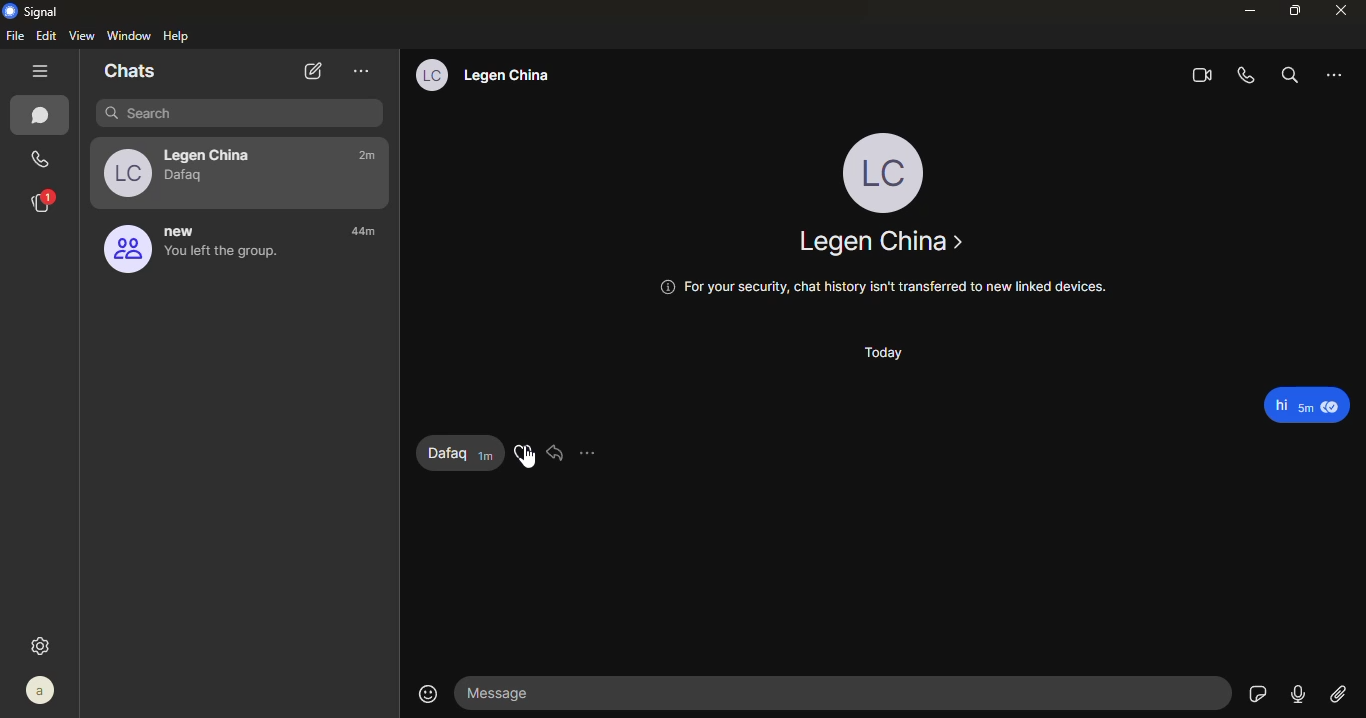 The image size is (1366, 718). I want to click on new chat, so click(310, 71).